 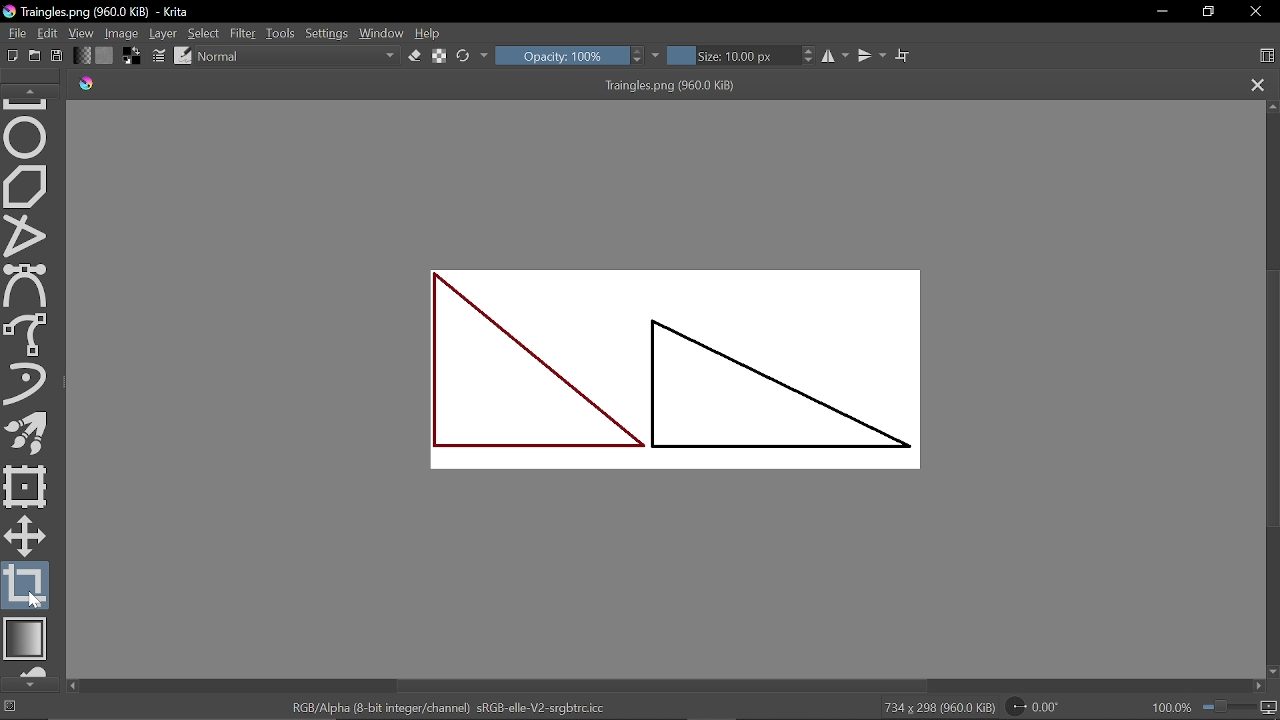 I want to click on Freehand select tool, so click(x=28, y=333).